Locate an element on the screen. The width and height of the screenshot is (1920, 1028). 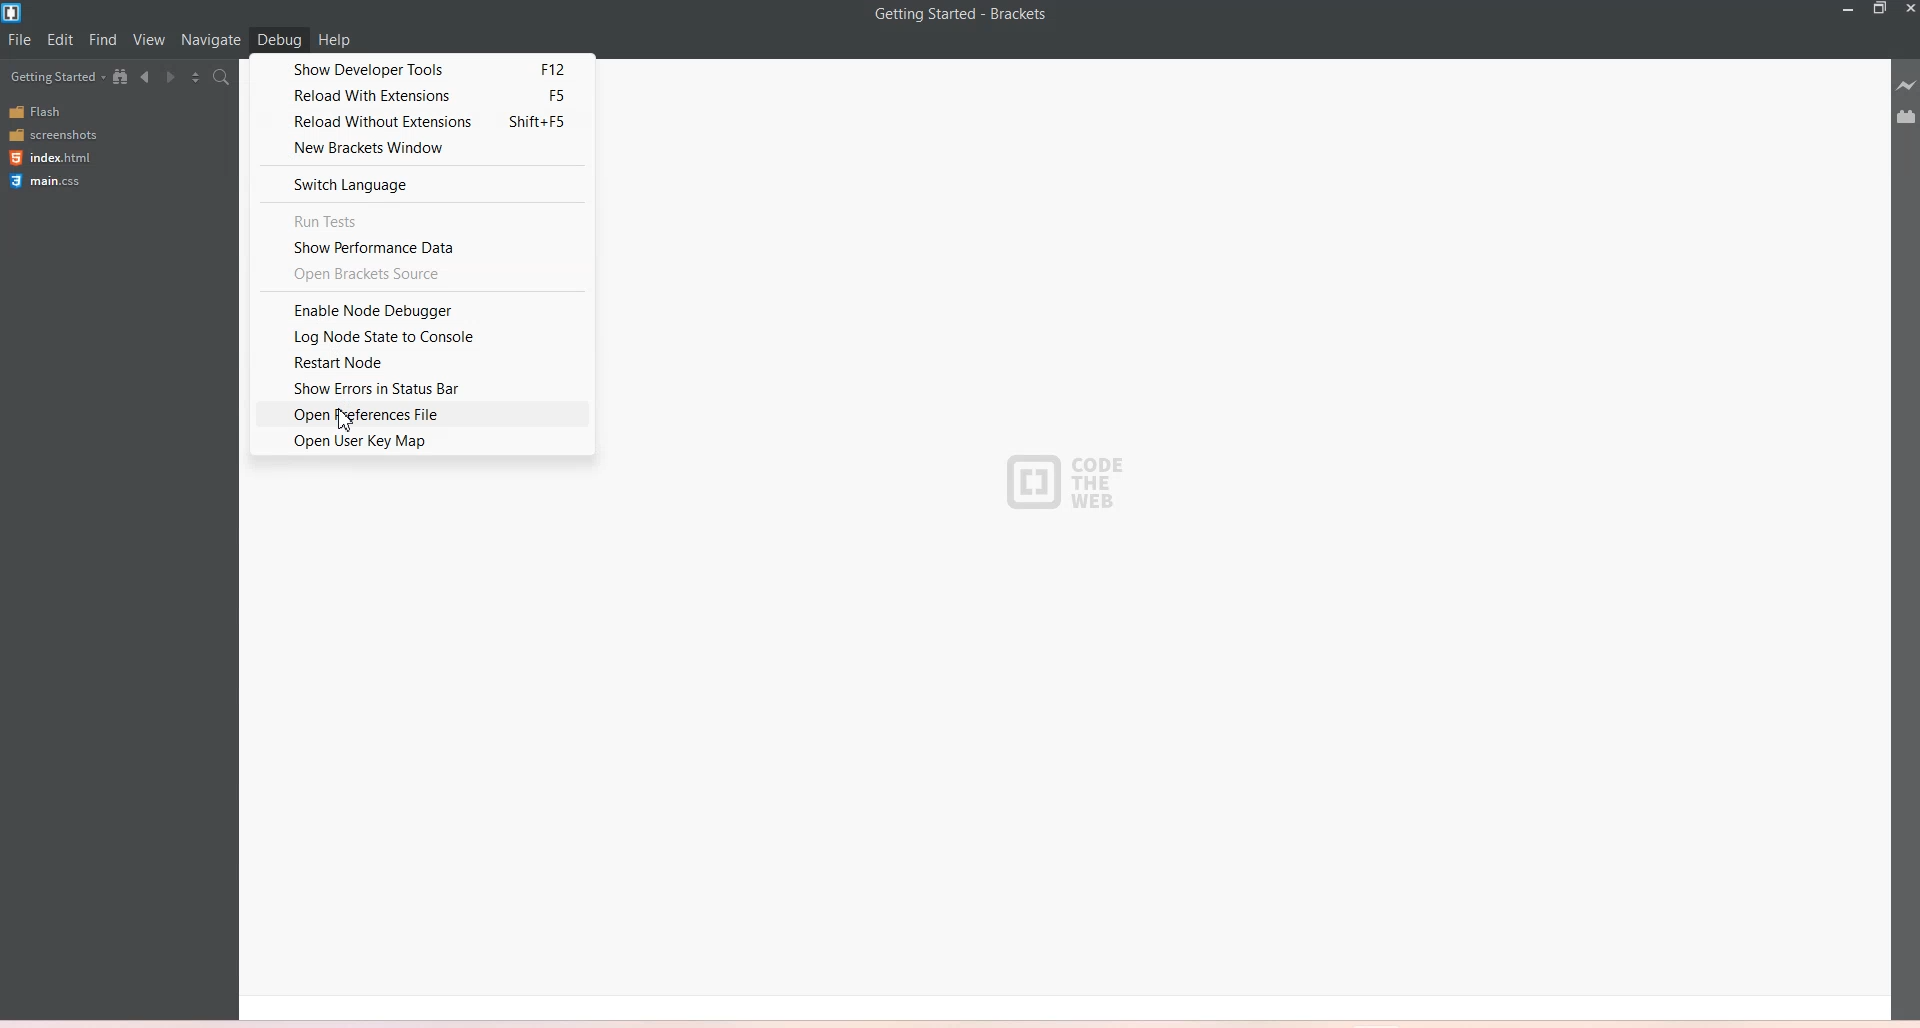
New brackets window is located at coordinates (423, 149).